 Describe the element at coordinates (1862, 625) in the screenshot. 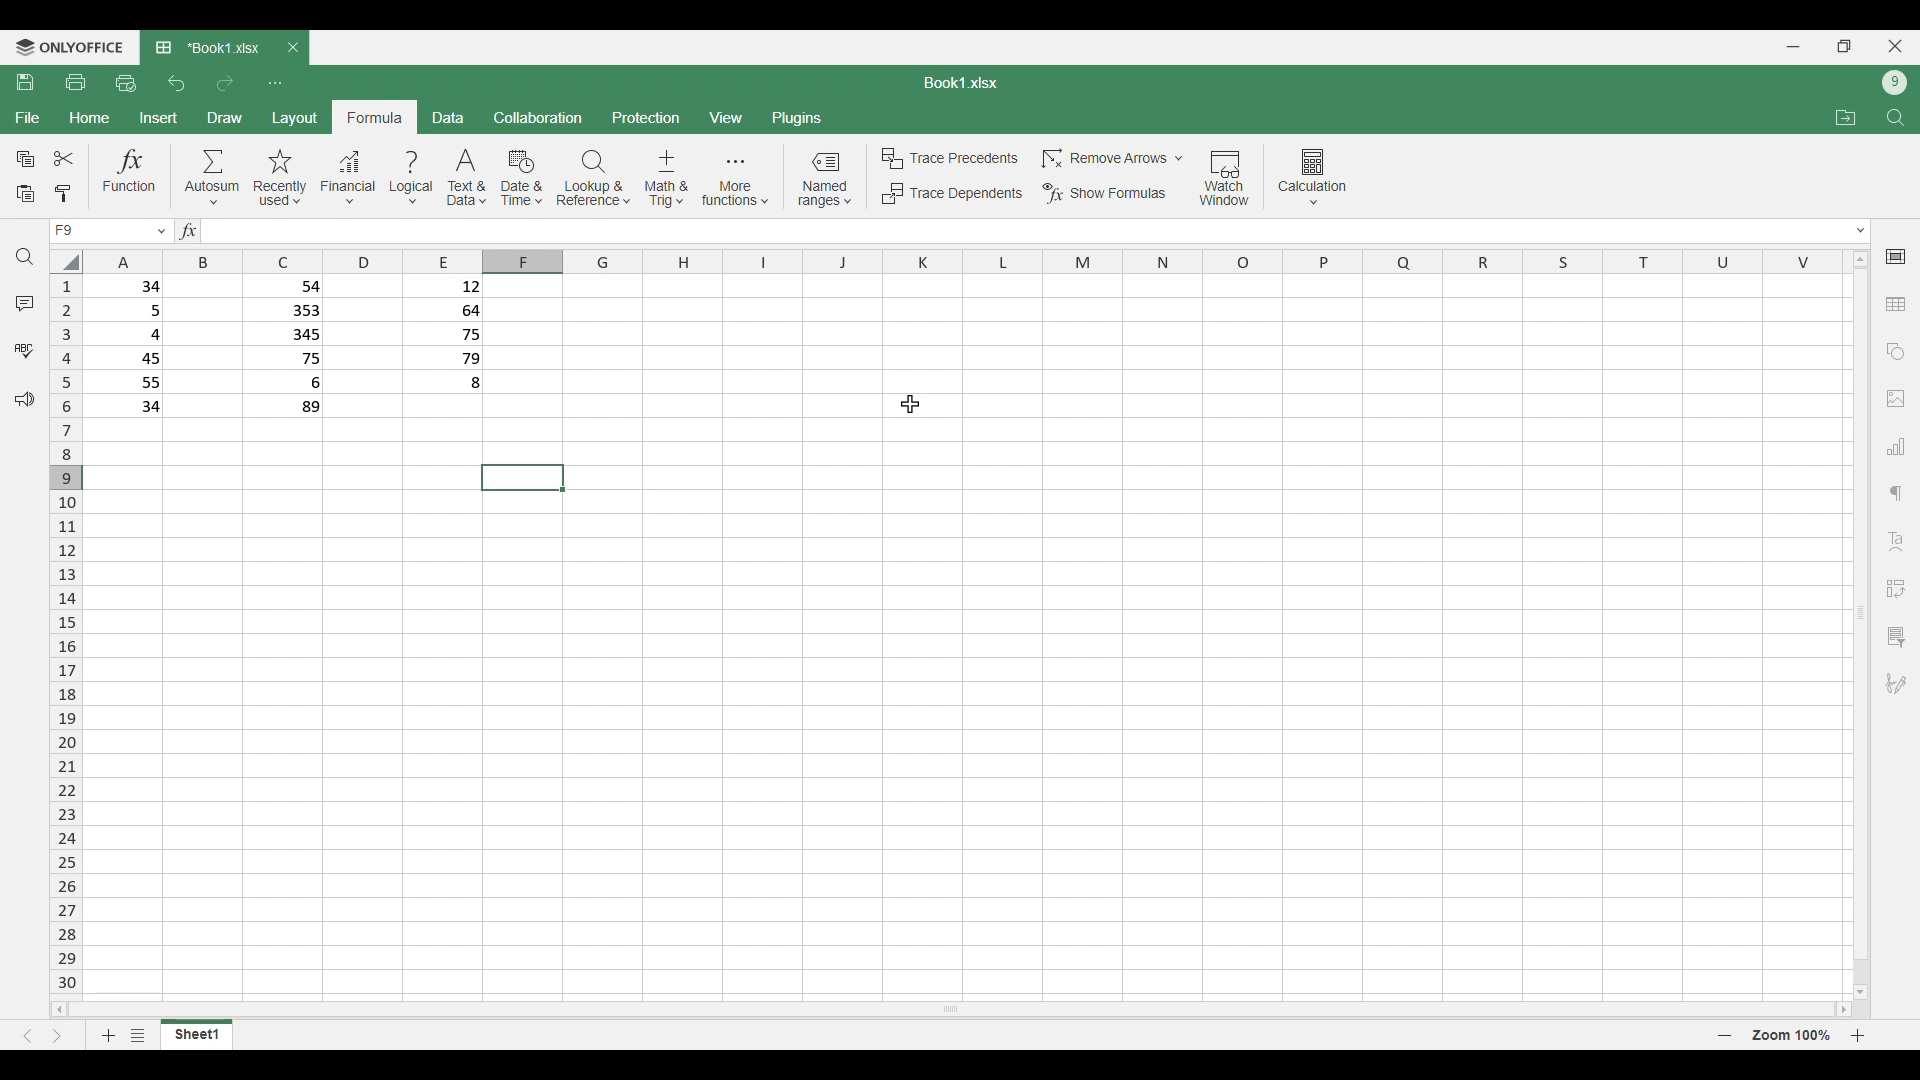

I see `Vertical slide bar` at that location.